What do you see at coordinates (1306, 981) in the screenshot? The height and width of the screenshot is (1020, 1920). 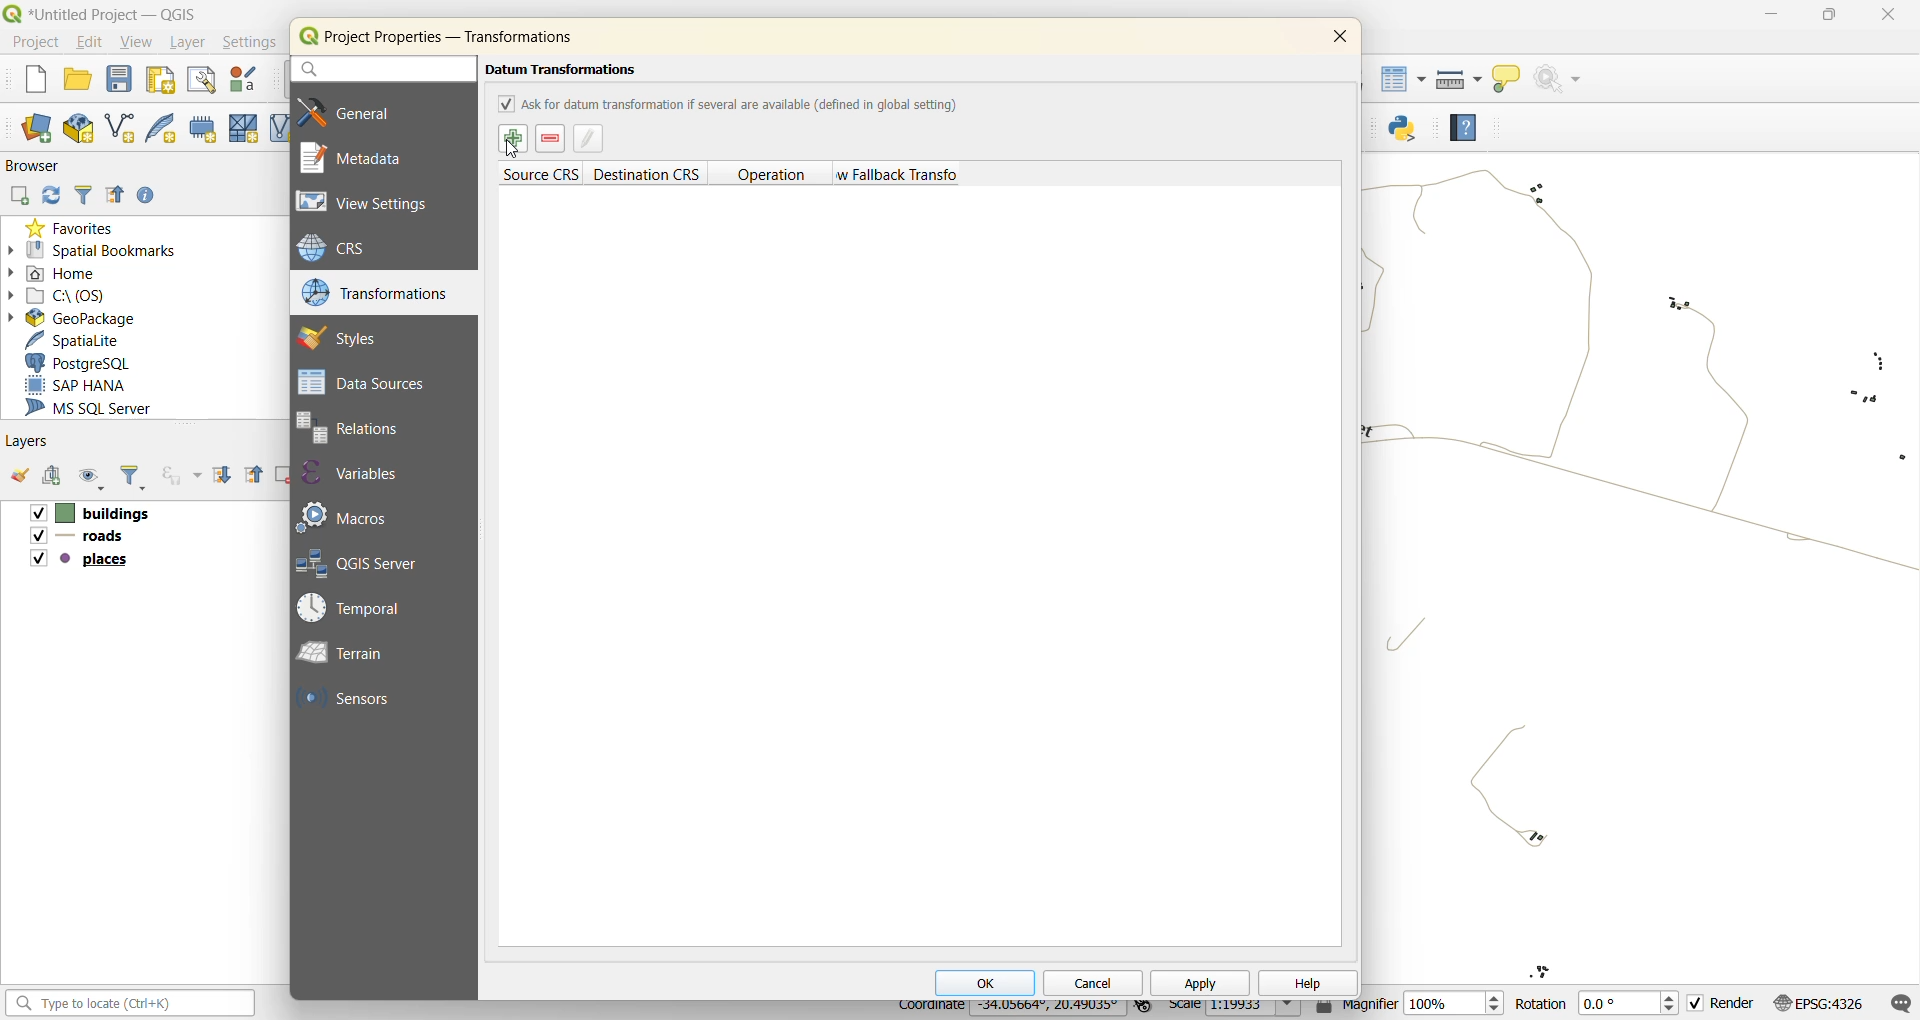 I see `help` at bounding box center [1306, 981].